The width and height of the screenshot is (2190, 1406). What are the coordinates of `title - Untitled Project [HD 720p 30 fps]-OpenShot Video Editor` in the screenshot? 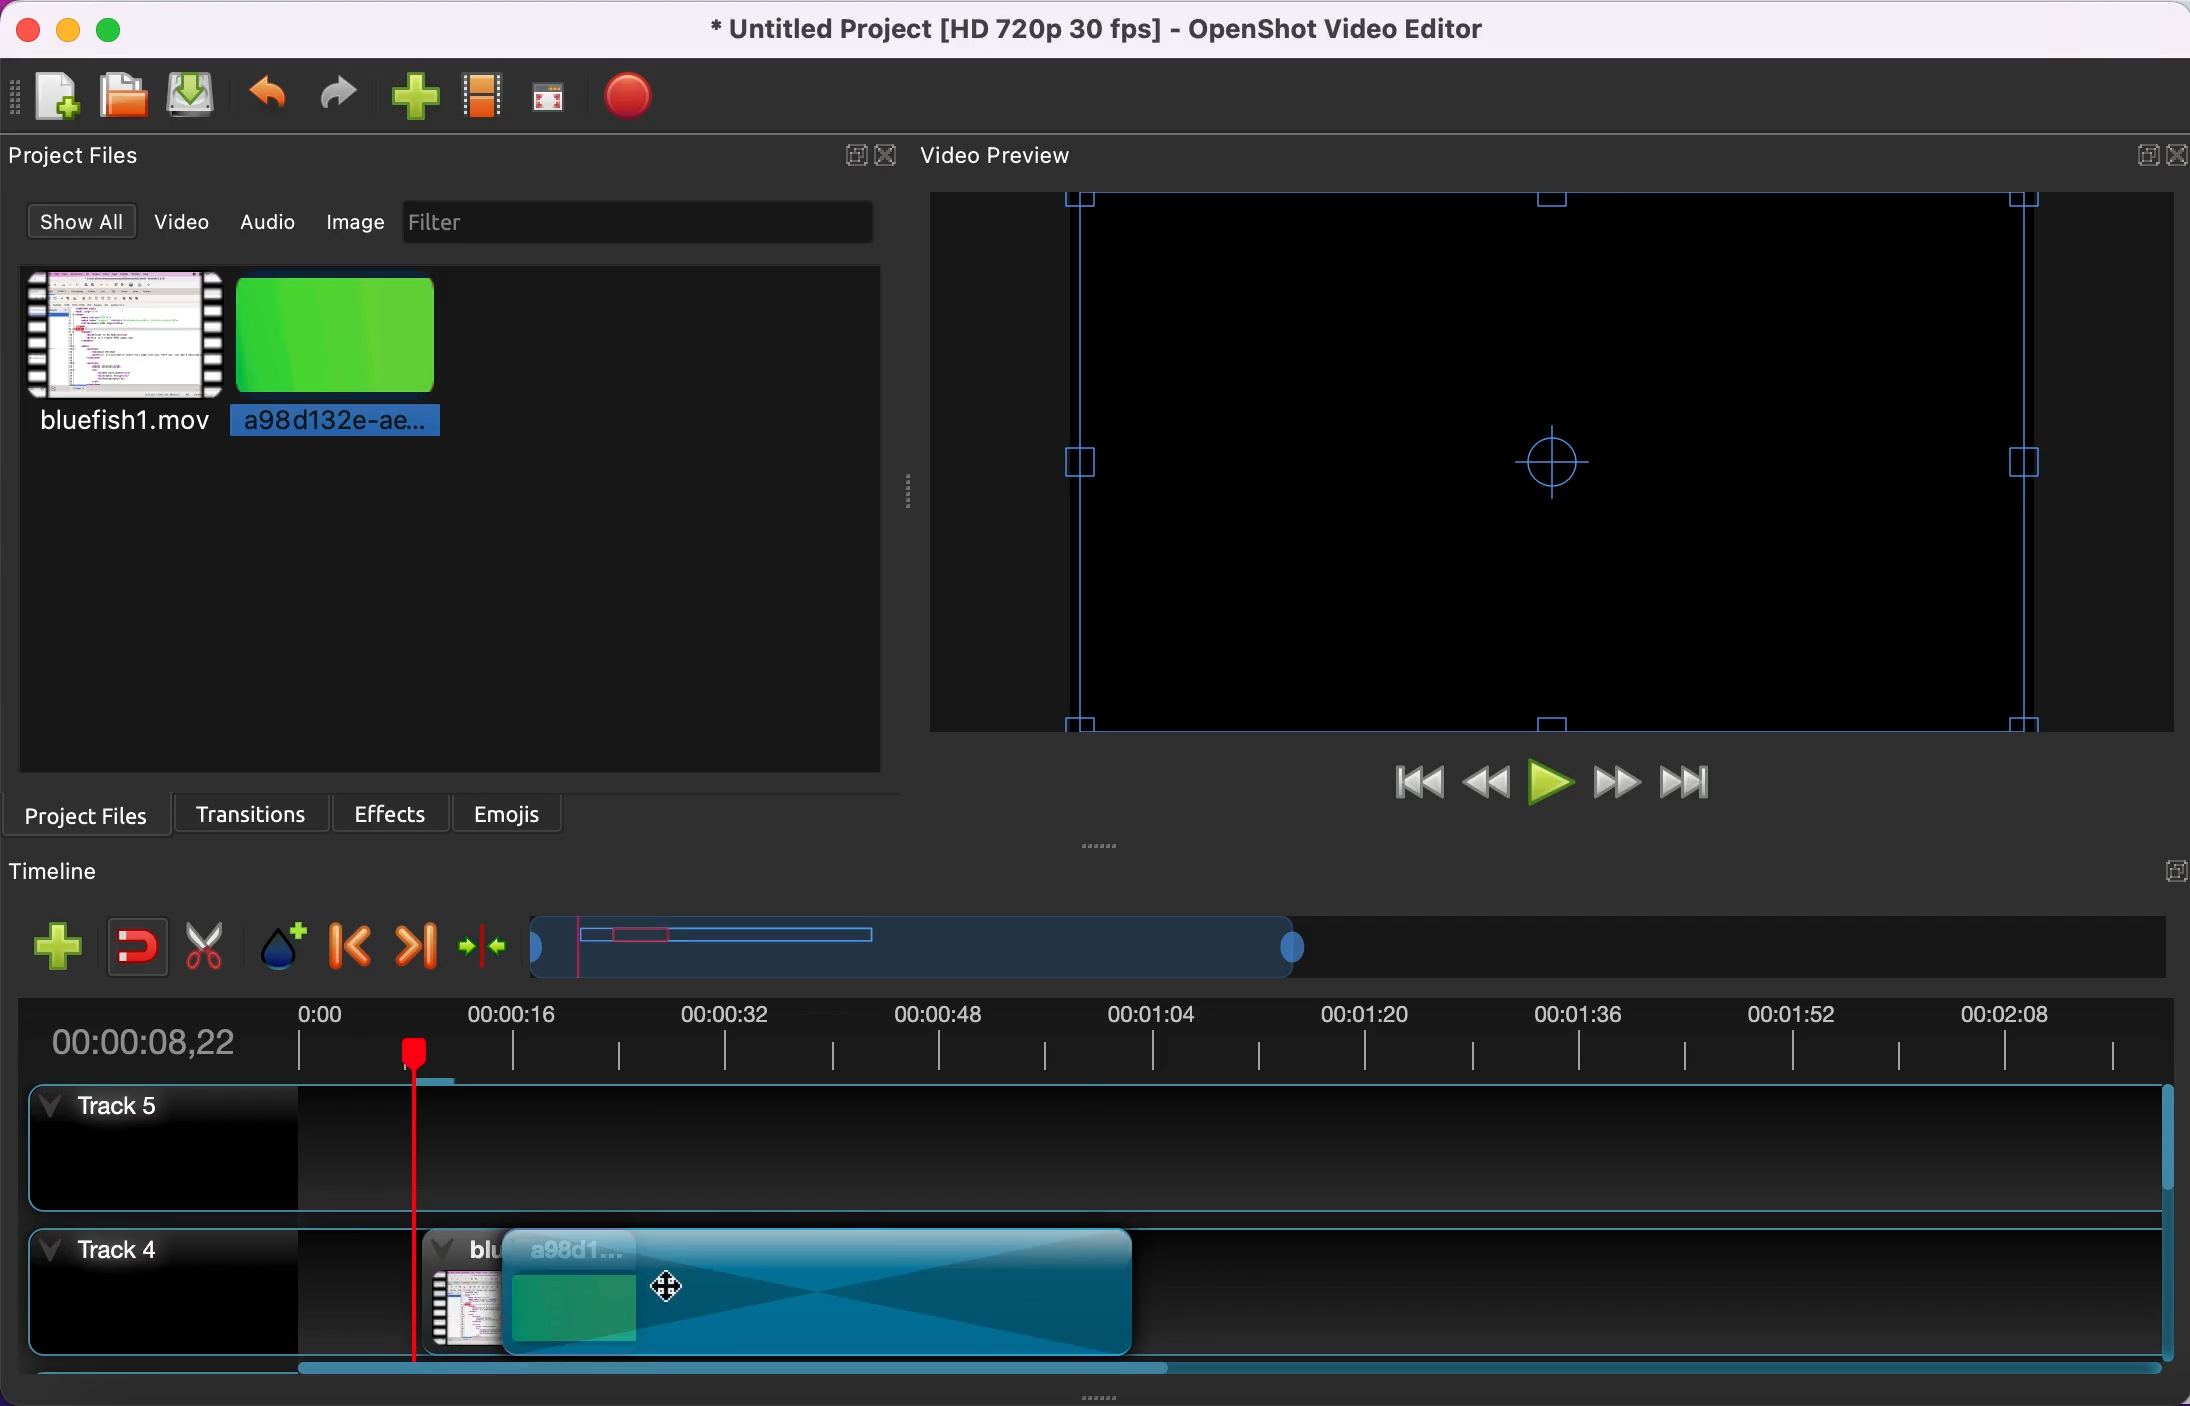 It's located at (1128, 29).